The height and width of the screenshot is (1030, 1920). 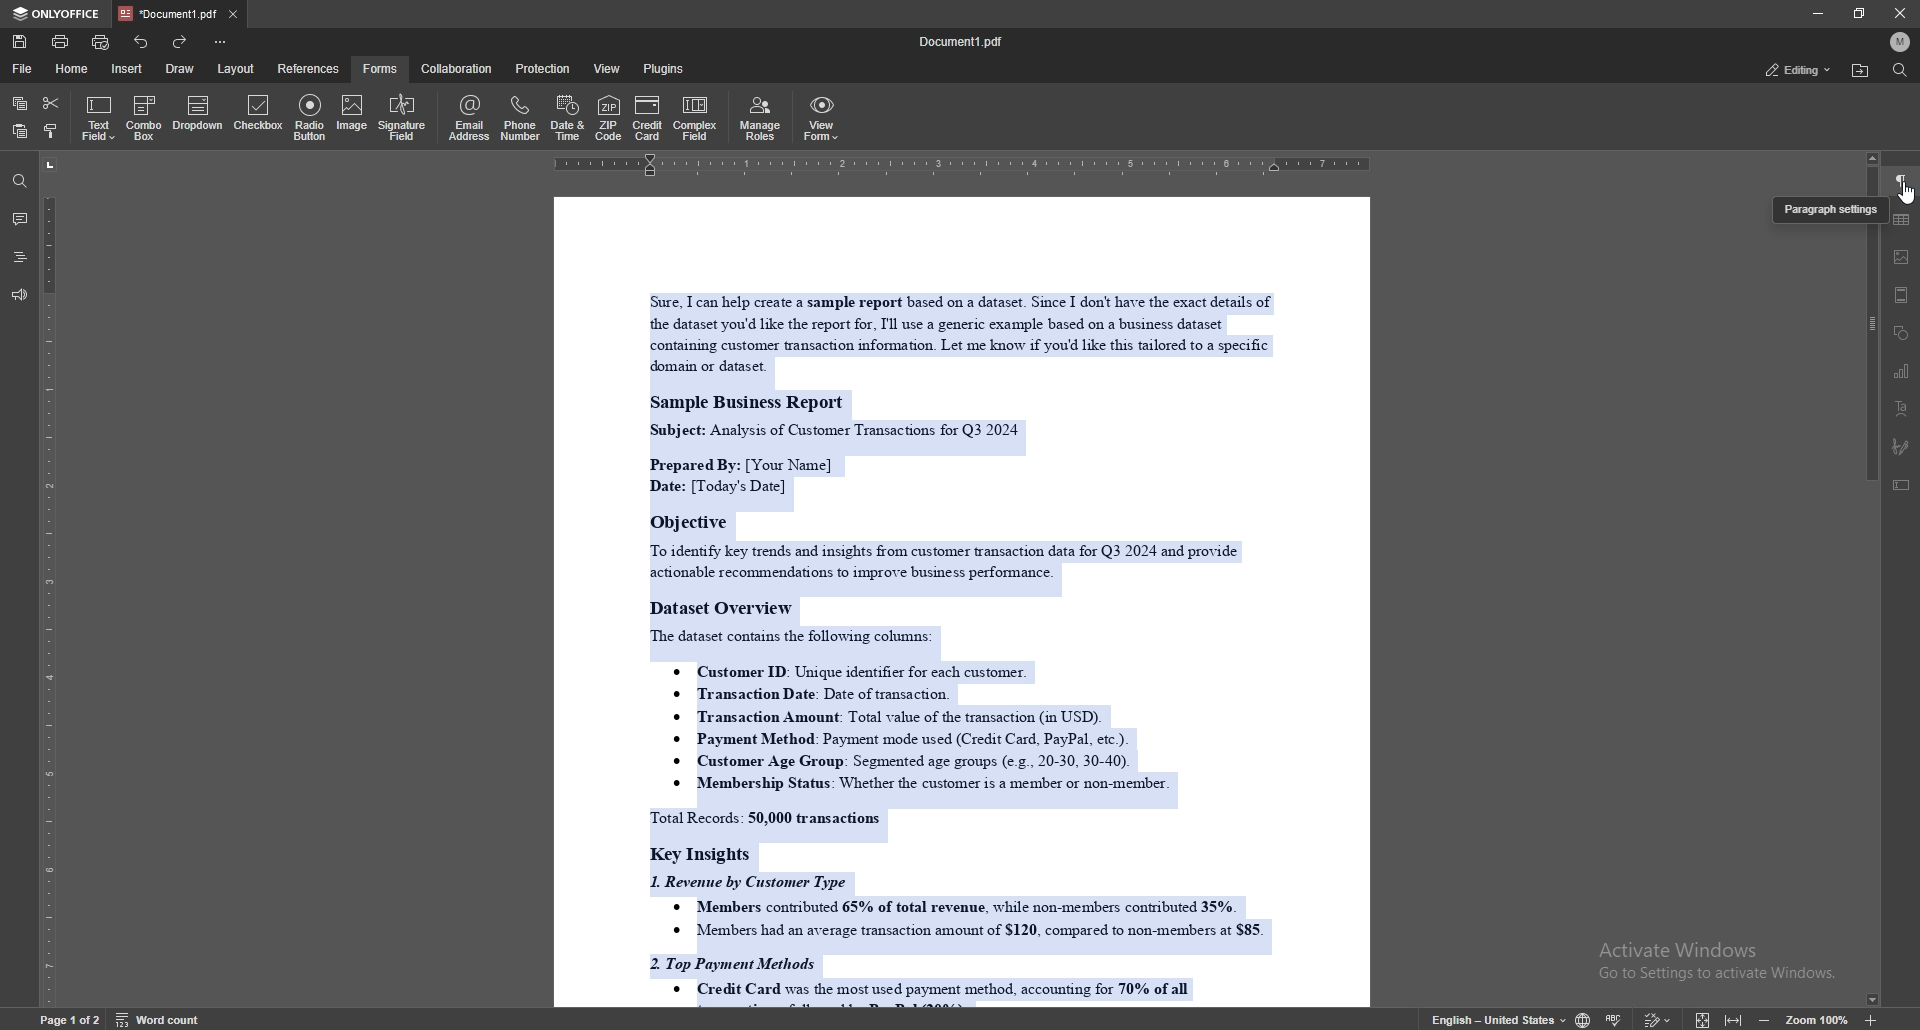 I want to click on print, so click(x=61, y=41).